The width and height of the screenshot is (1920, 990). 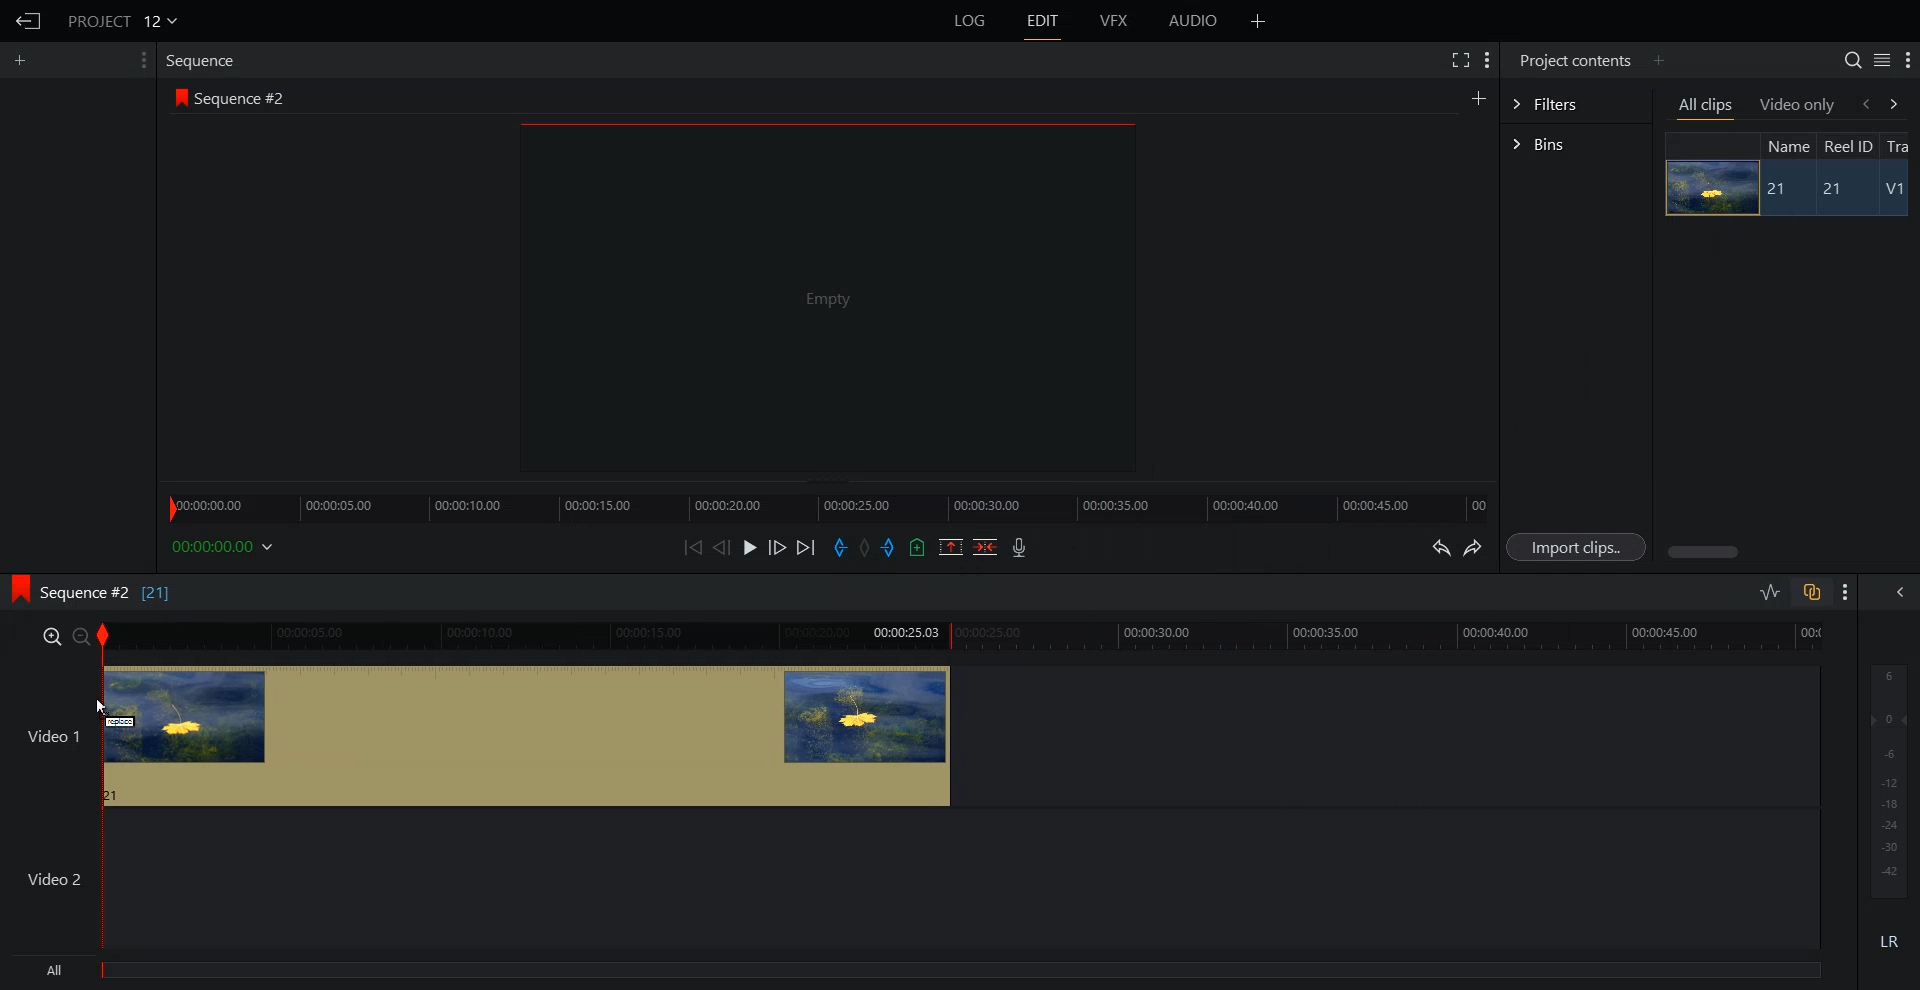 I want to click on Toggle between list and tile view, so click(x=1882, y=60).